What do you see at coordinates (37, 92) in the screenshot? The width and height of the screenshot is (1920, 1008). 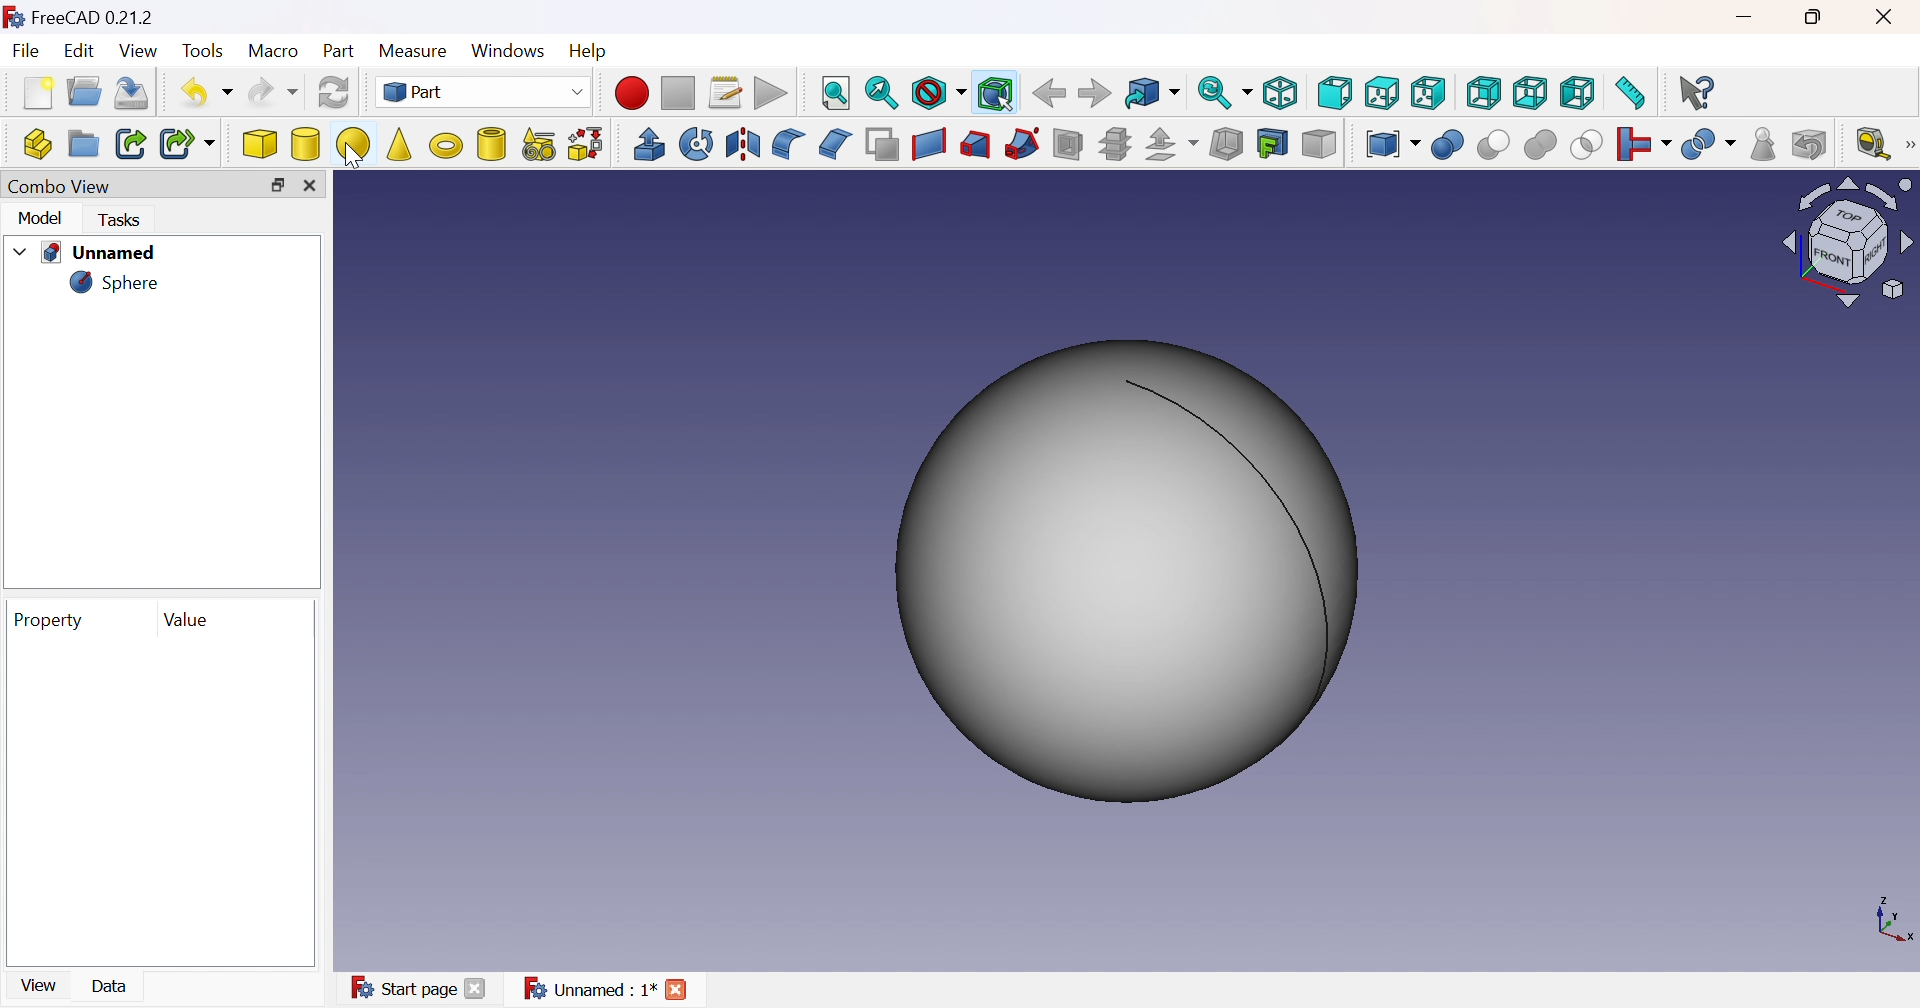 I see `New` at bounding box center [37, 92].